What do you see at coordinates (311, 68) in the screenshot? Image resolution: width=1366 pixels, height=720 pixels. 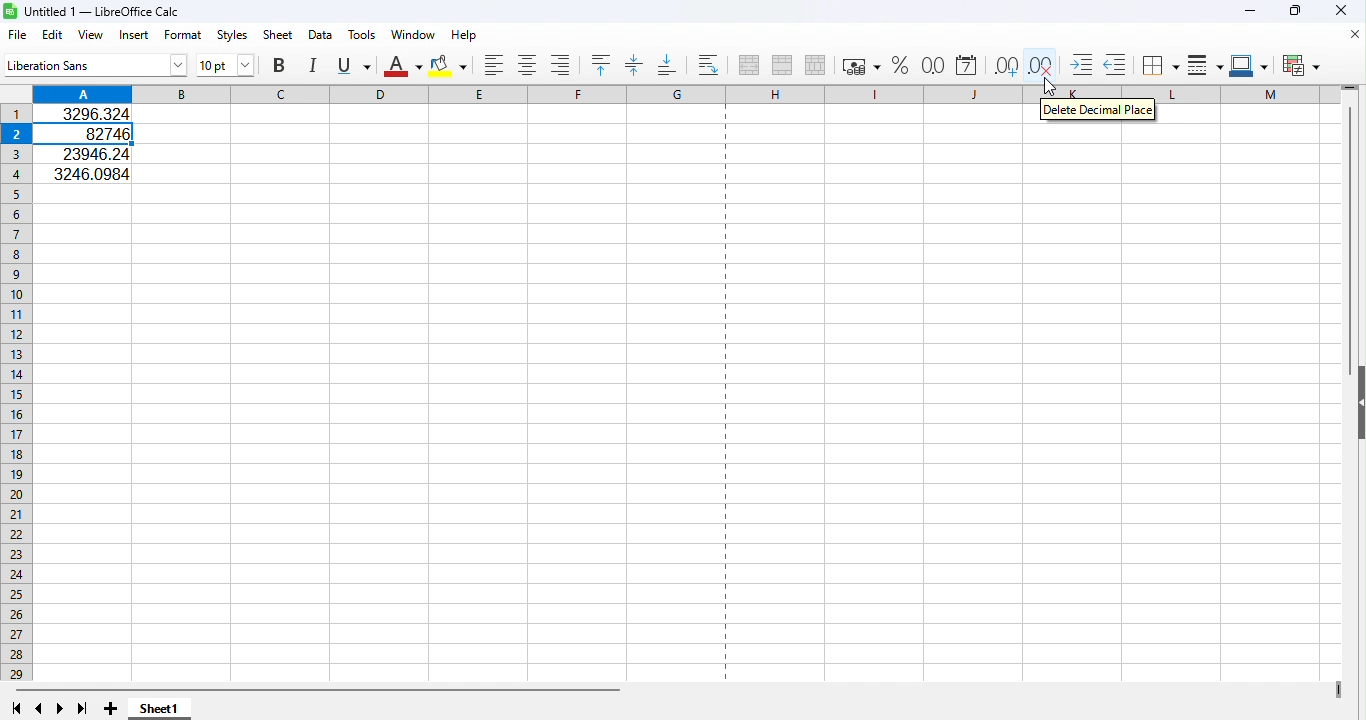 I see `Italics` at bounding box center [311, 68].